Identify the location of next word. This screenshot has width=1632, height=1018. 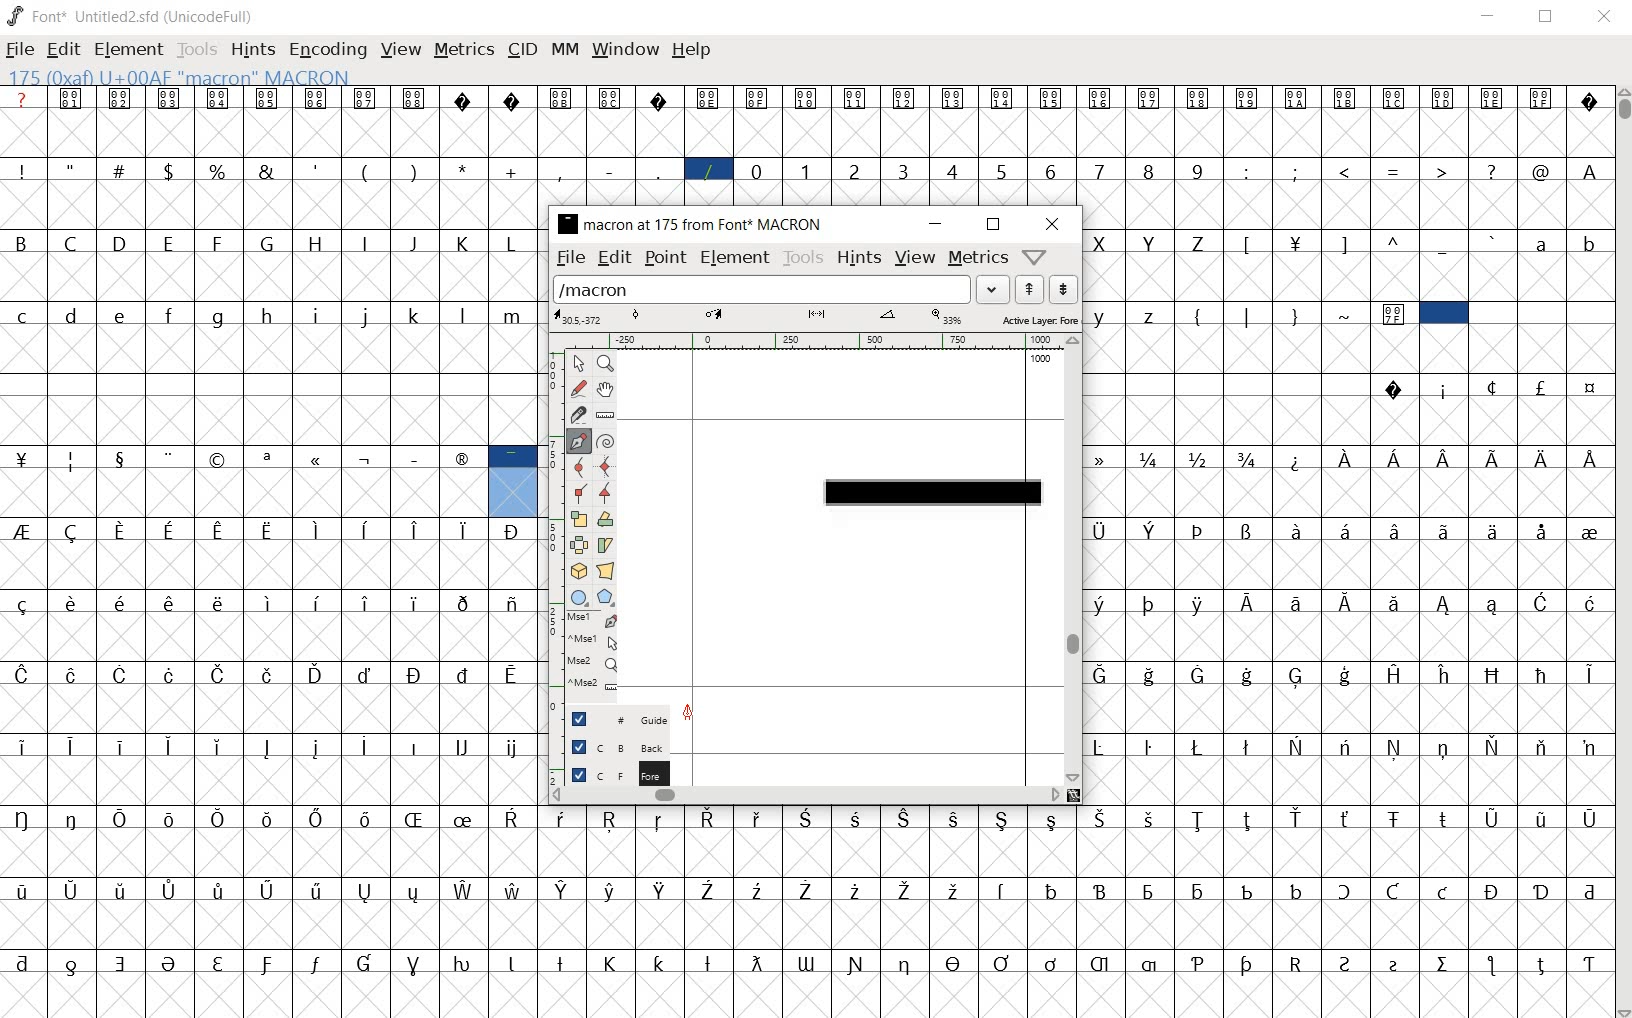
(1065, 289).